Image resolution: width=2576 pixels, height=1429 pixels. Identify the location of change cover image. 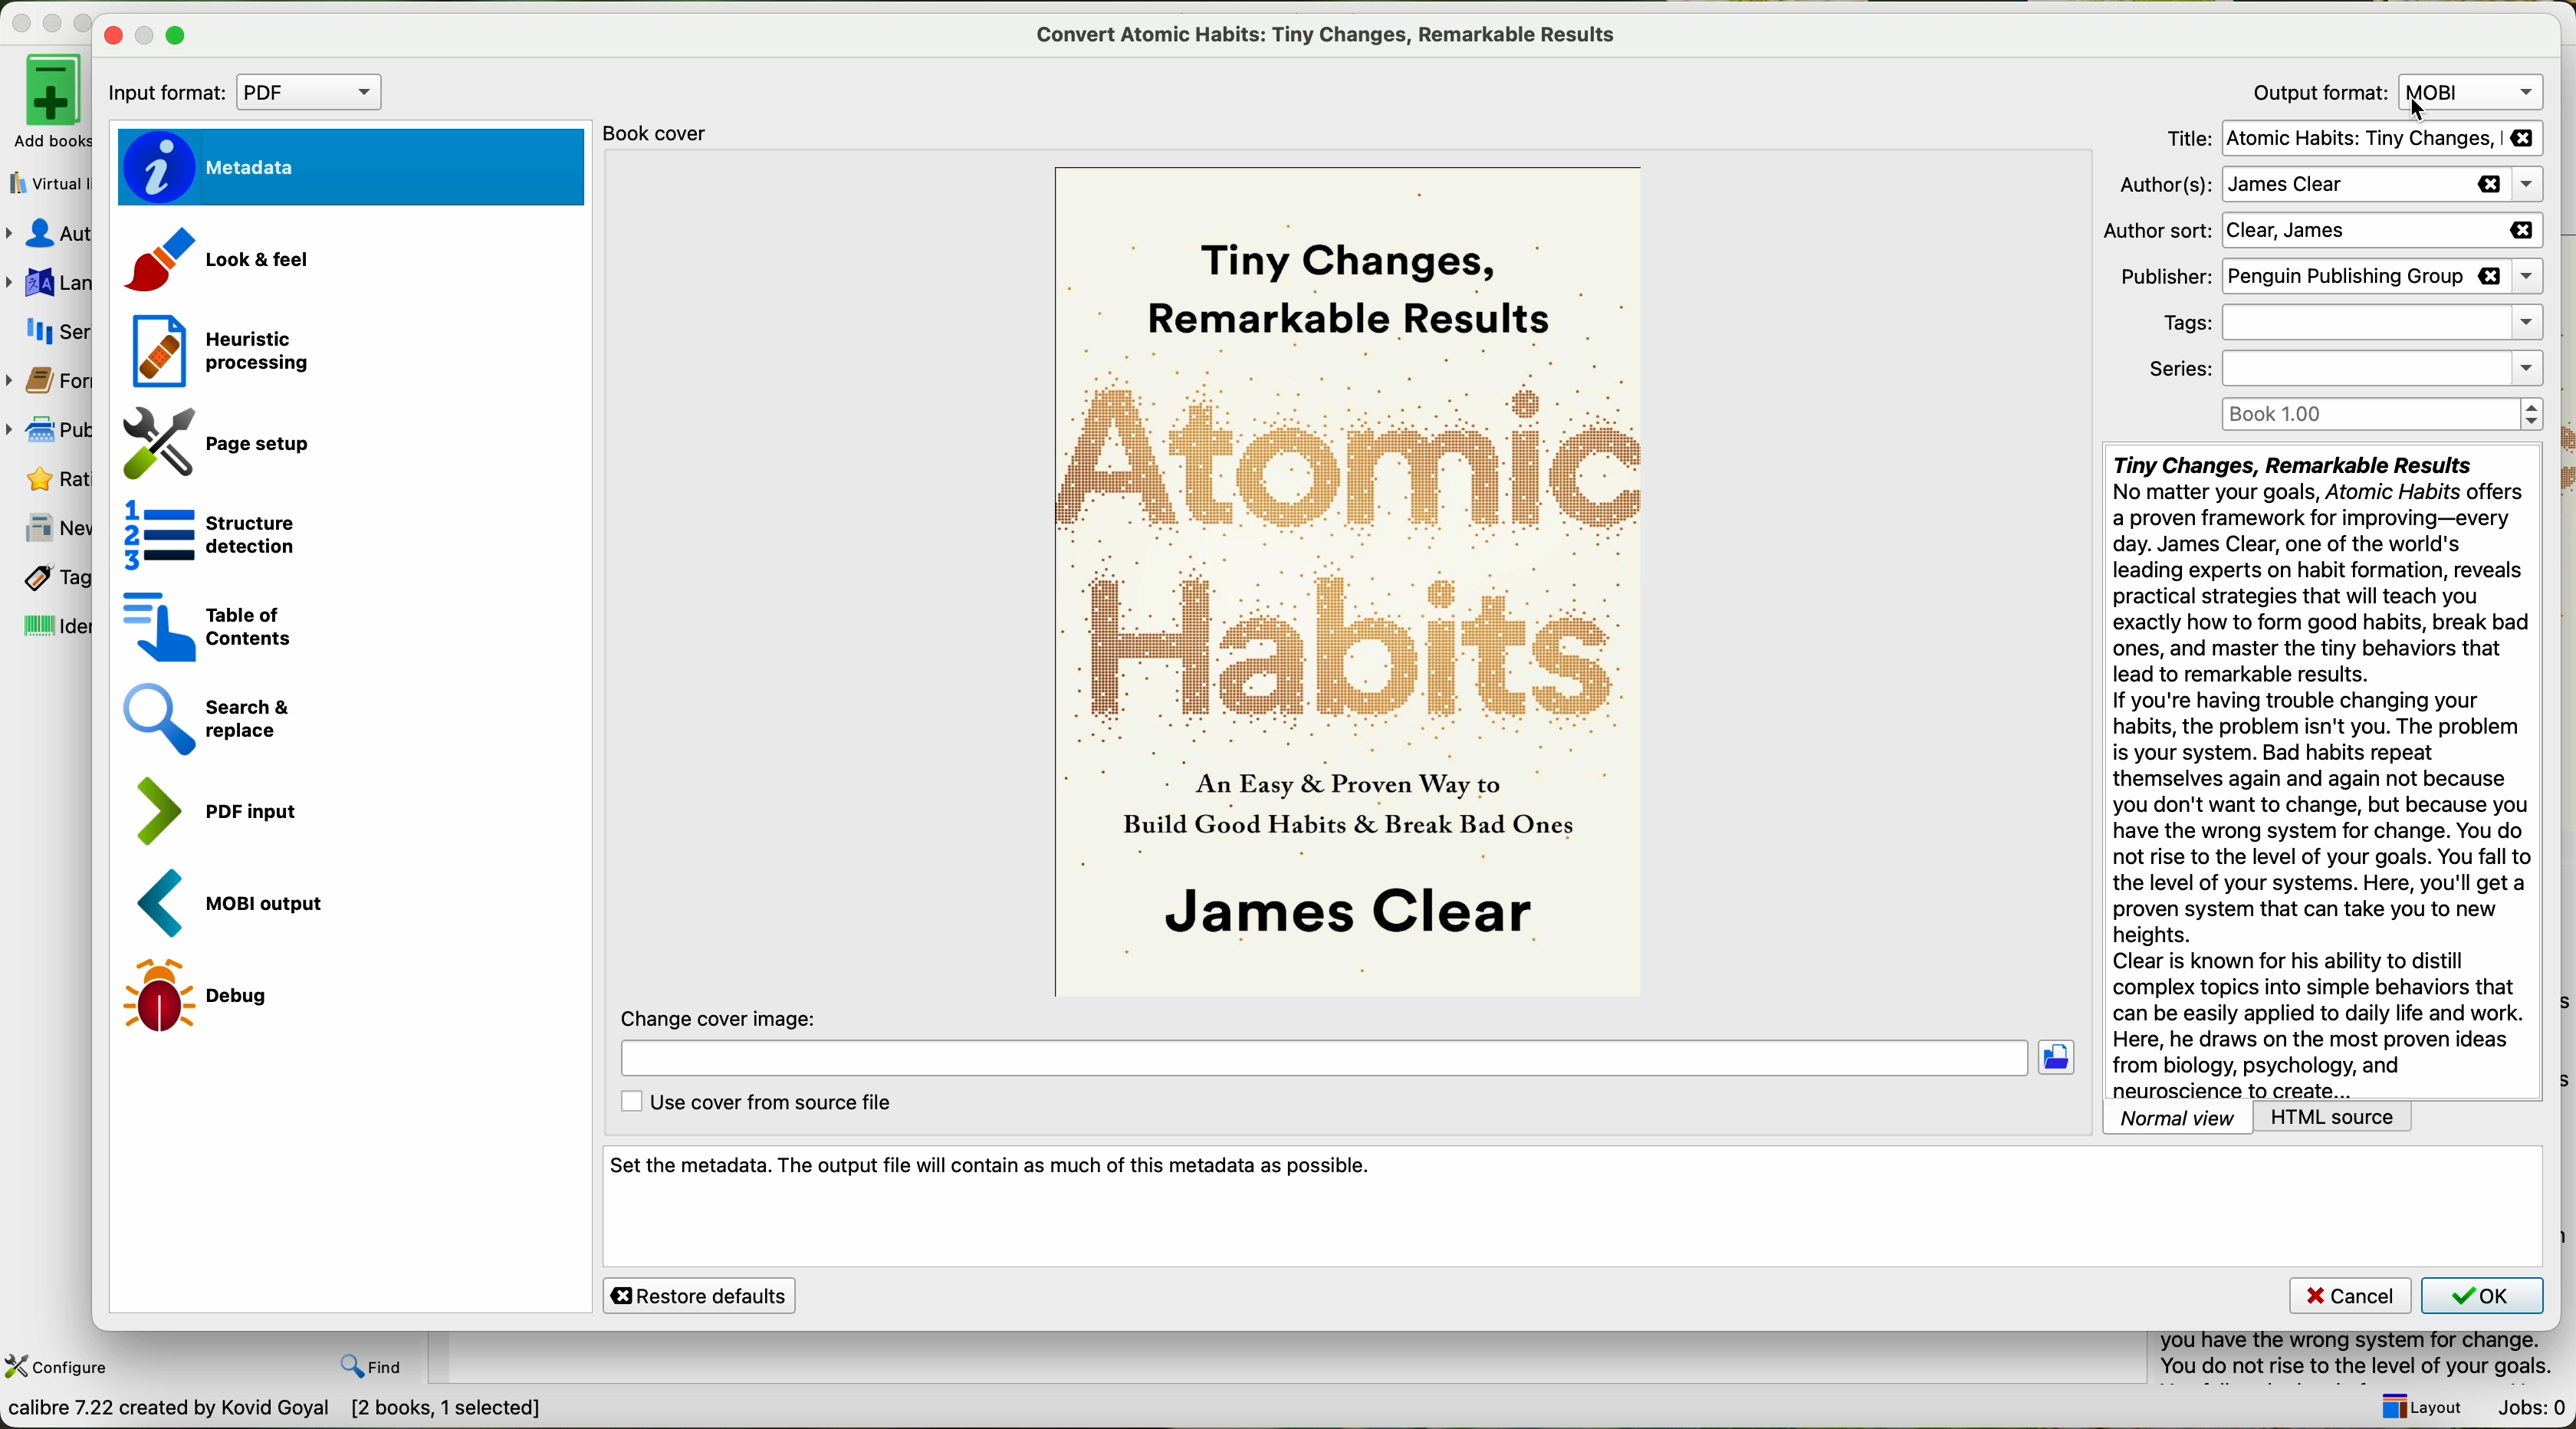
(1346, 1044).